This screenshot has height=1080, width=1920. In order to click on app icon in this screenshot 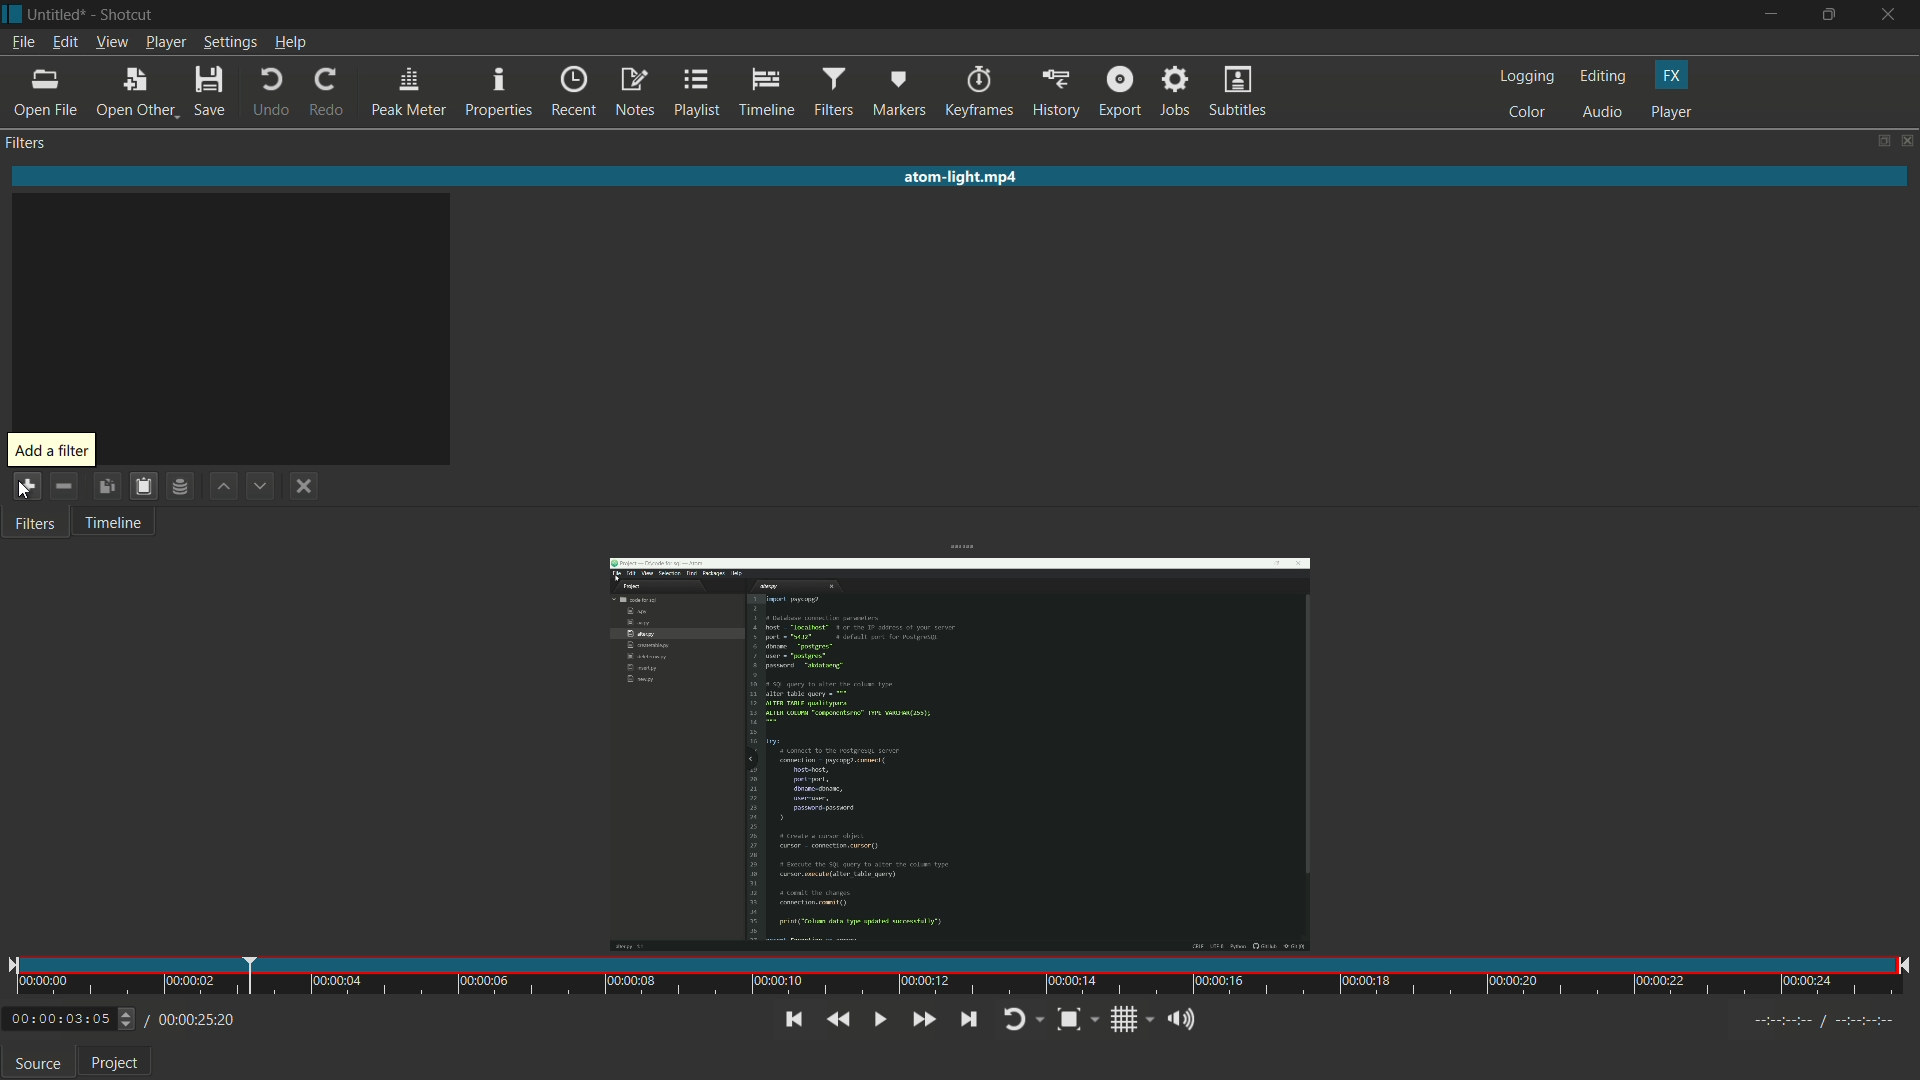, I will do `click(12, 12)`.